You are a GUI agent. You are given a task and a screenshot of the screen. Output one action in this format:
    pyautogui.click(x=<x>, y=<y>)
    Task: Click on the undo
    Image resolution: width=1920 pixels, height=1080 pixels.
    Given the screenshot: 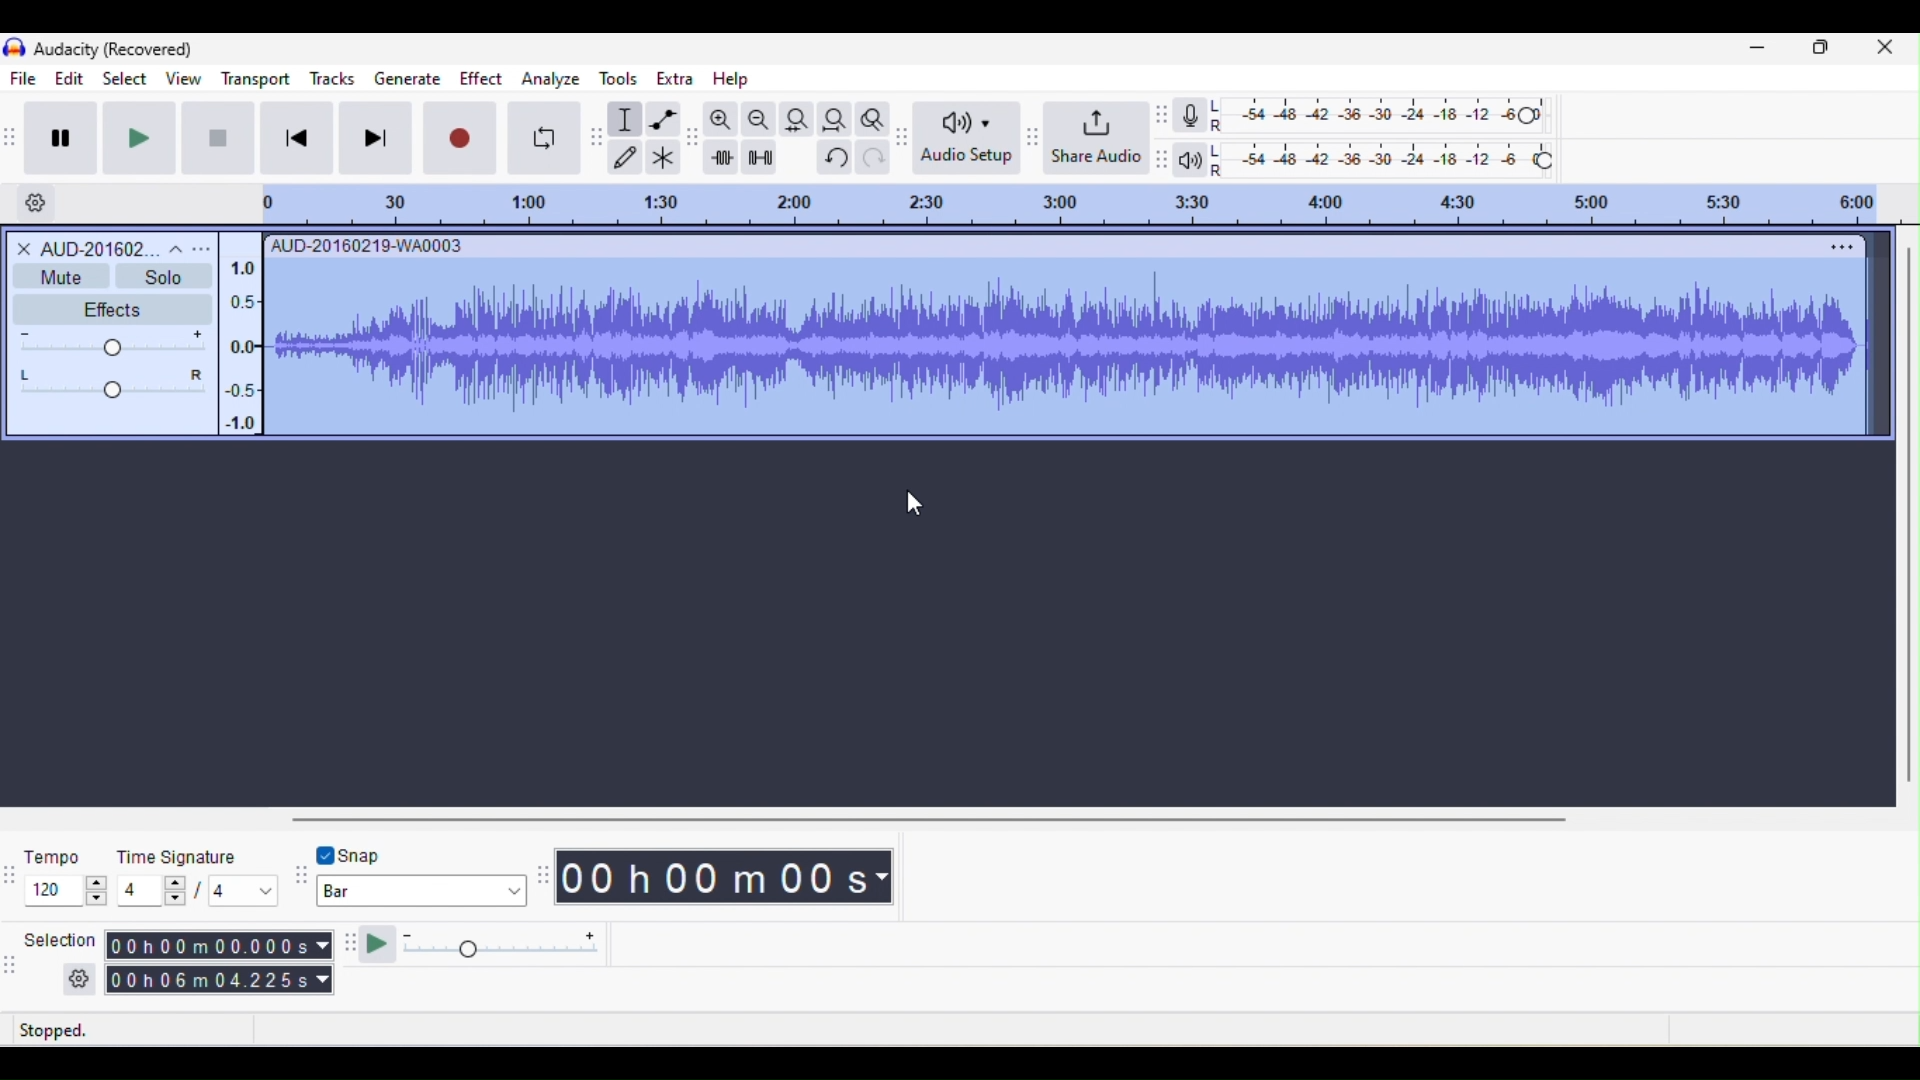 What is the action you would take?
    pyautogui.click(x=831, y=162)
    